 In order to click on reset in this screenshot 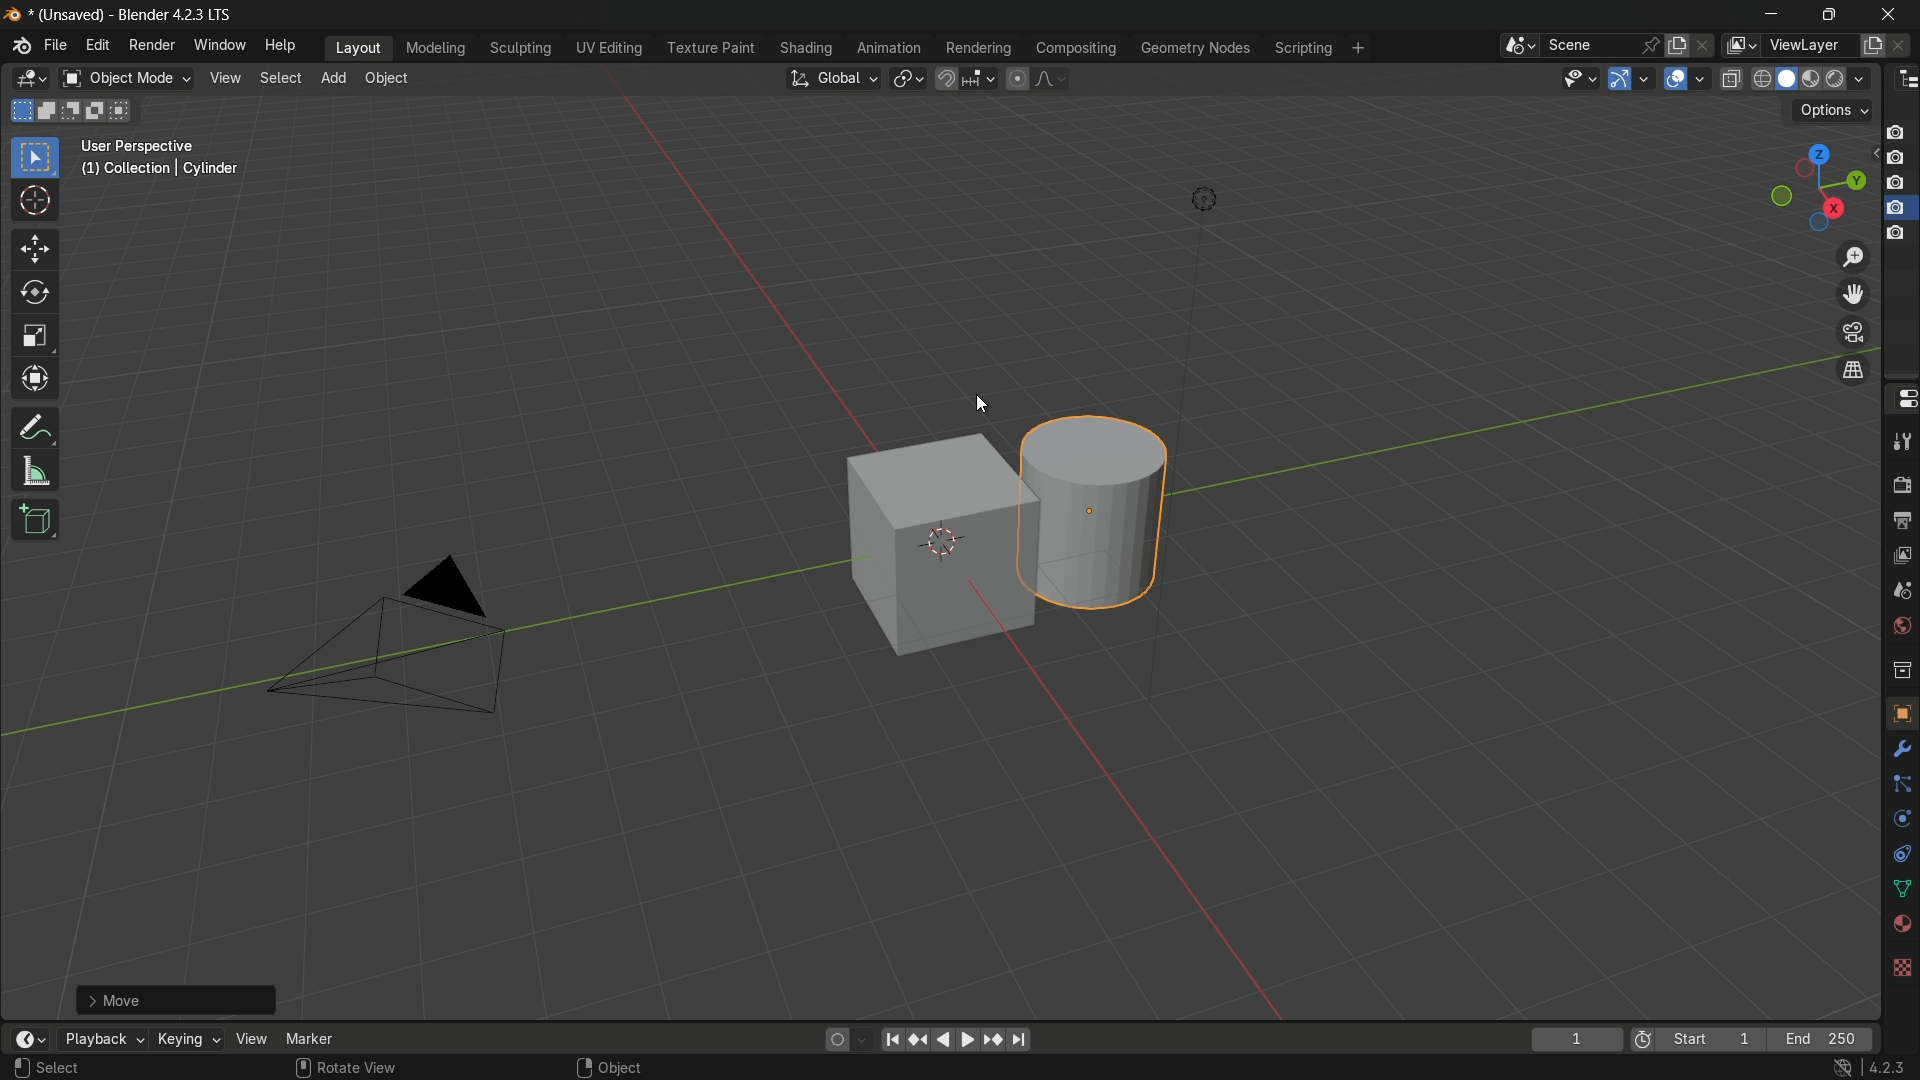, I will do `click(921, 1040)`.